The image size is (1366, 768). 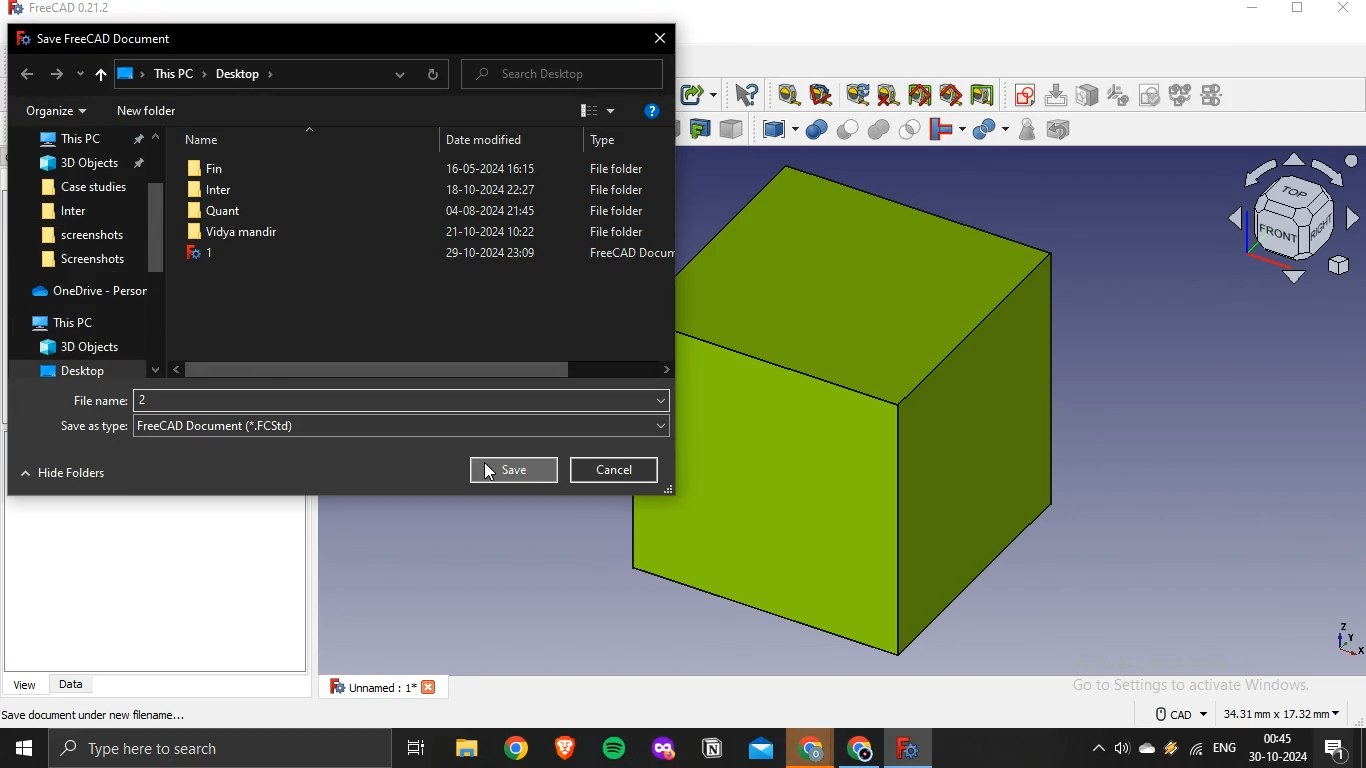 I want to click on axes icon, so click(x=1343, y=641).